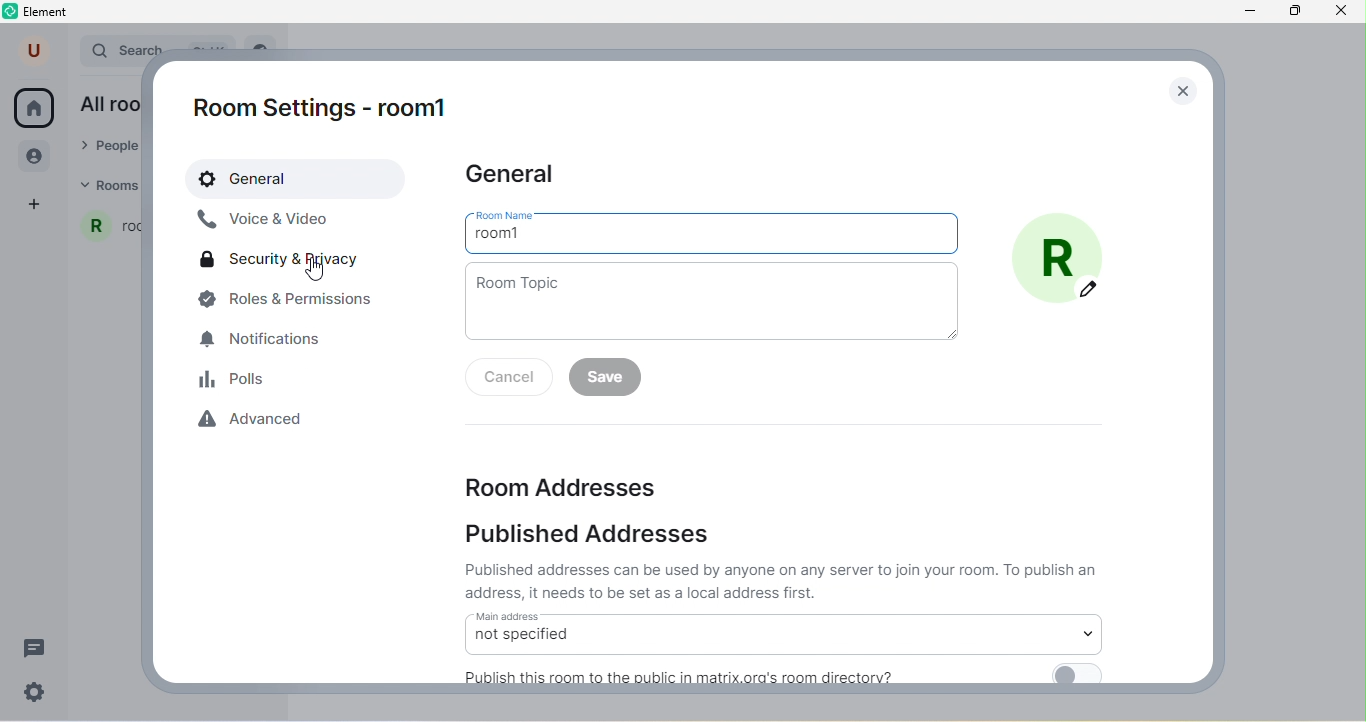  What do you see at coordinates (591, 534) in the screenshot?
I see `published addresses` at bounding box center [591, 534].